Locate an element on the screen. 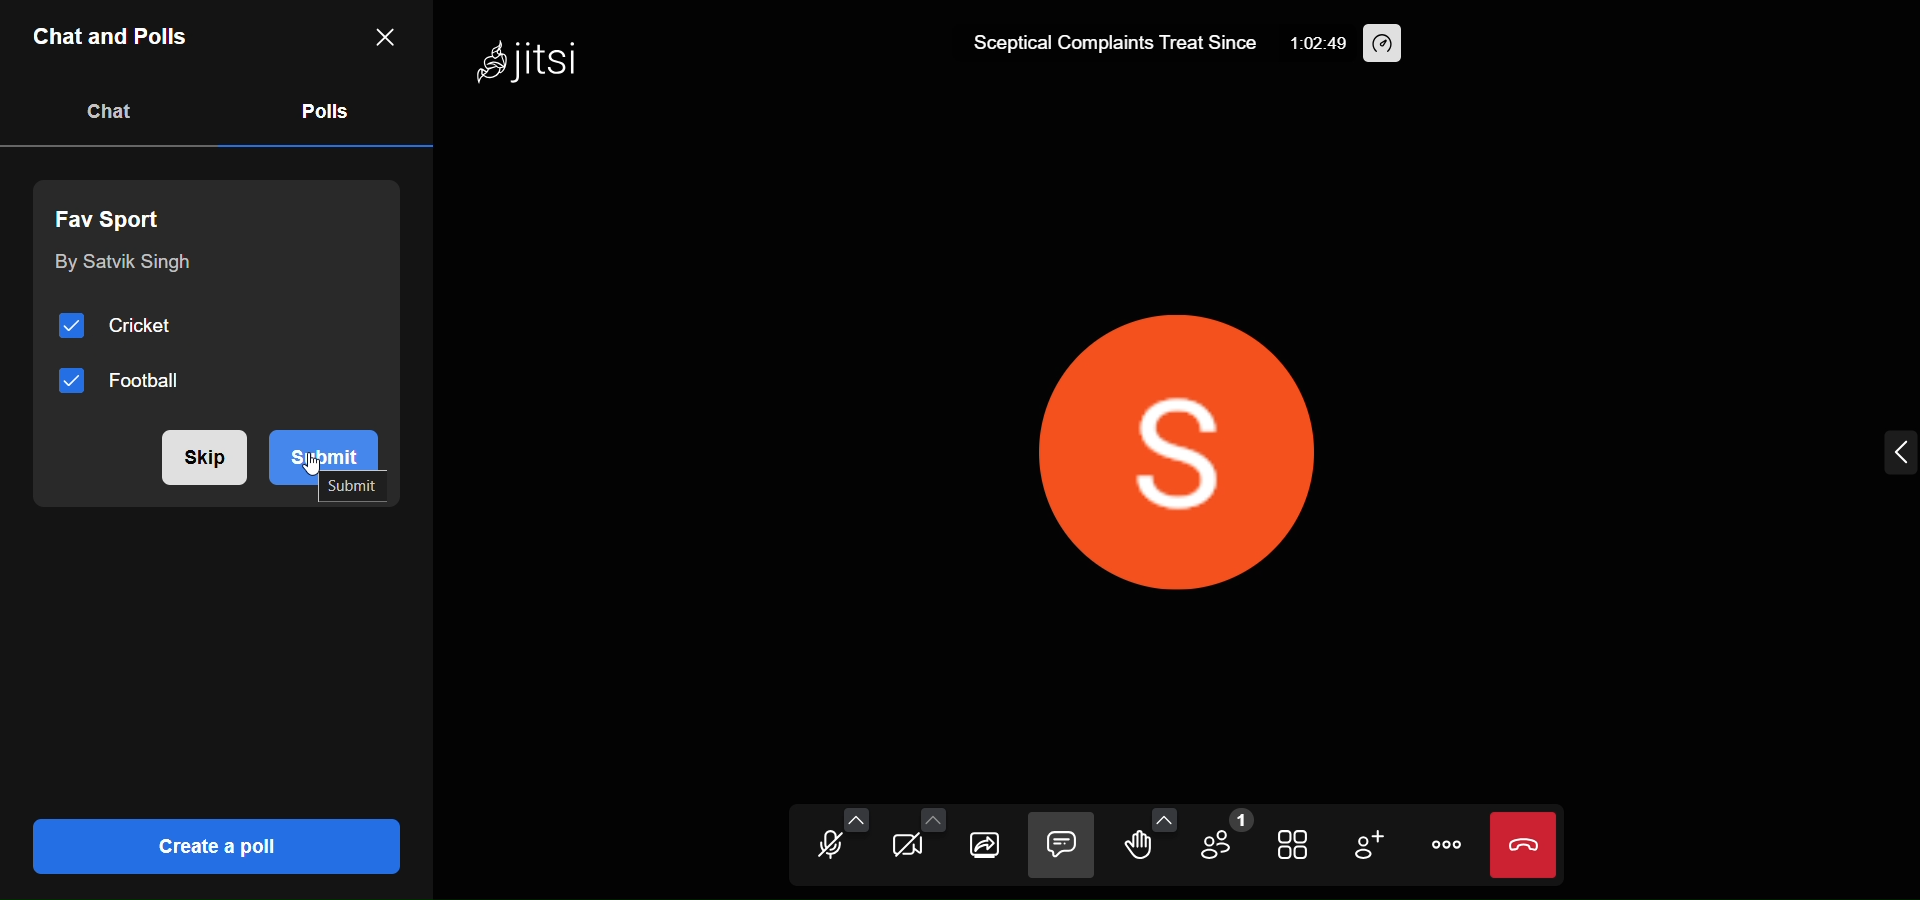 This screenshot has width=1920, height=900. microphone is located at coordinates (824, 849).